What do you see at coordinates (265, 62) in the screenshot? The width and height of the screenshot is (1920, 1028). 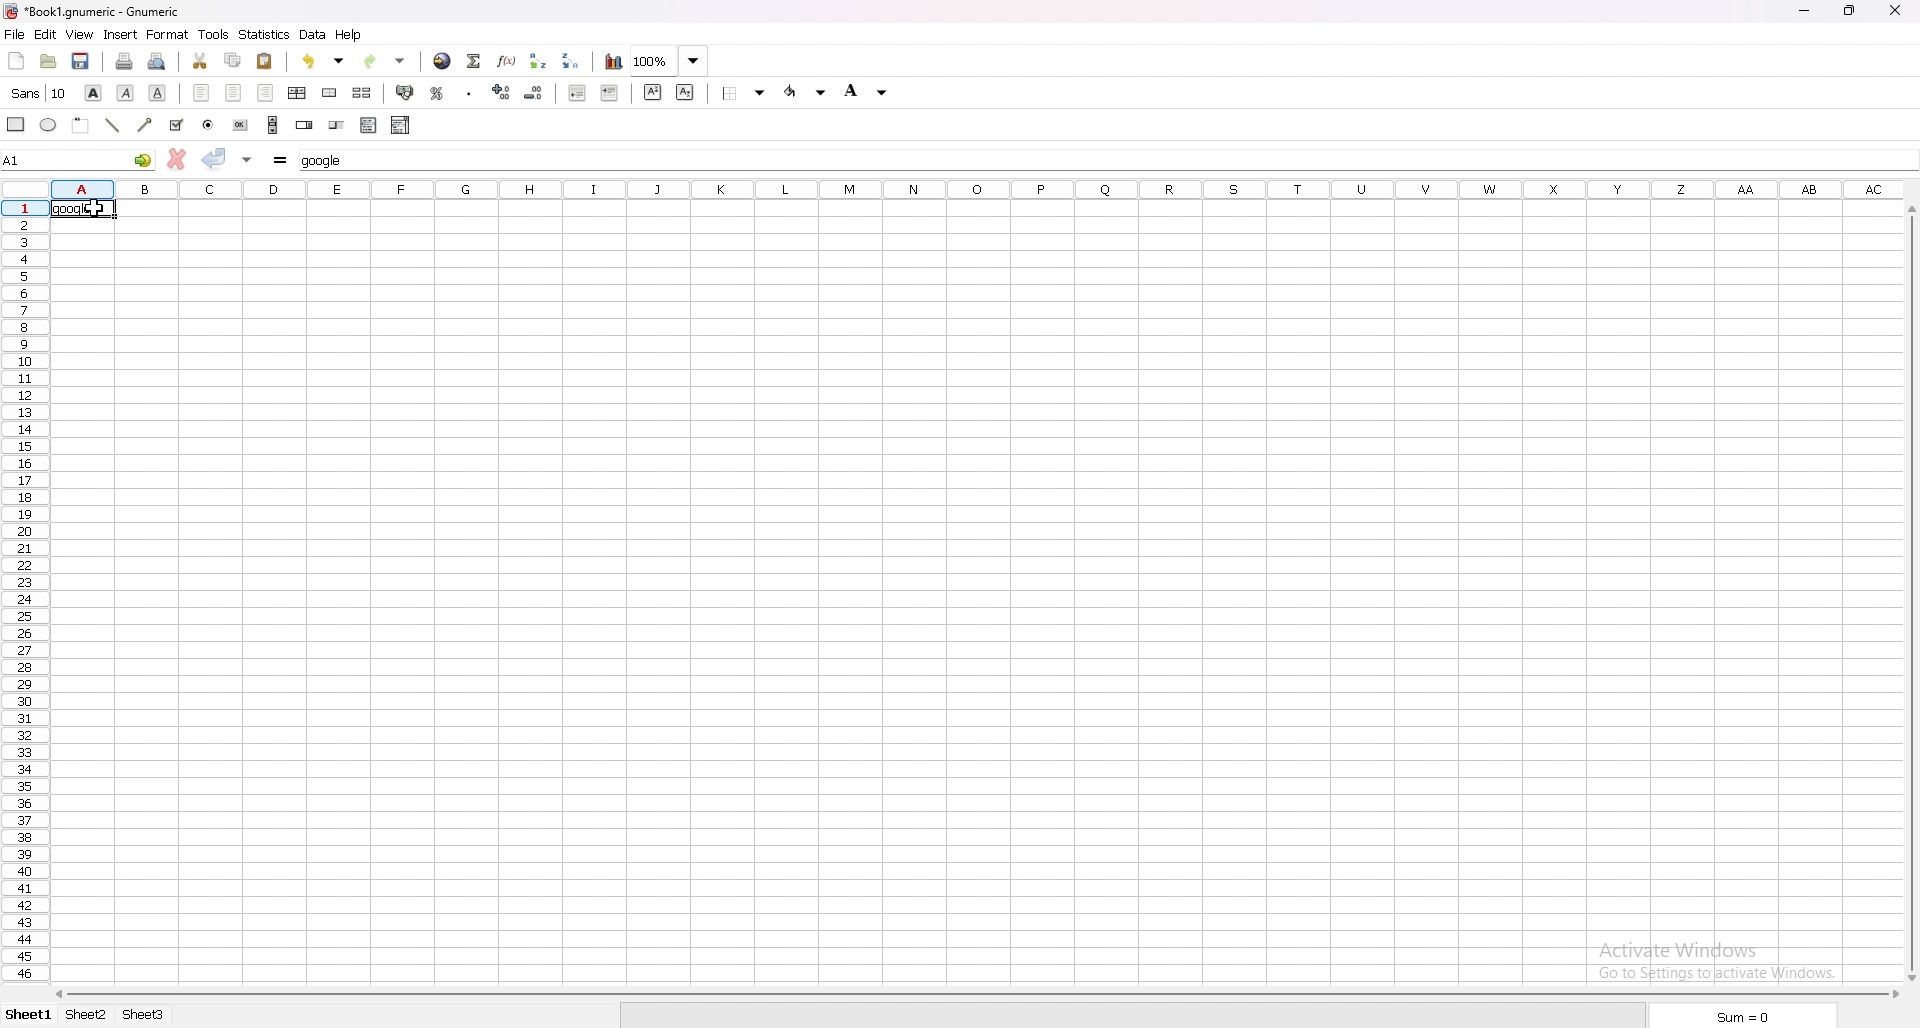 I see `paste` at bounding box center [265, 62].